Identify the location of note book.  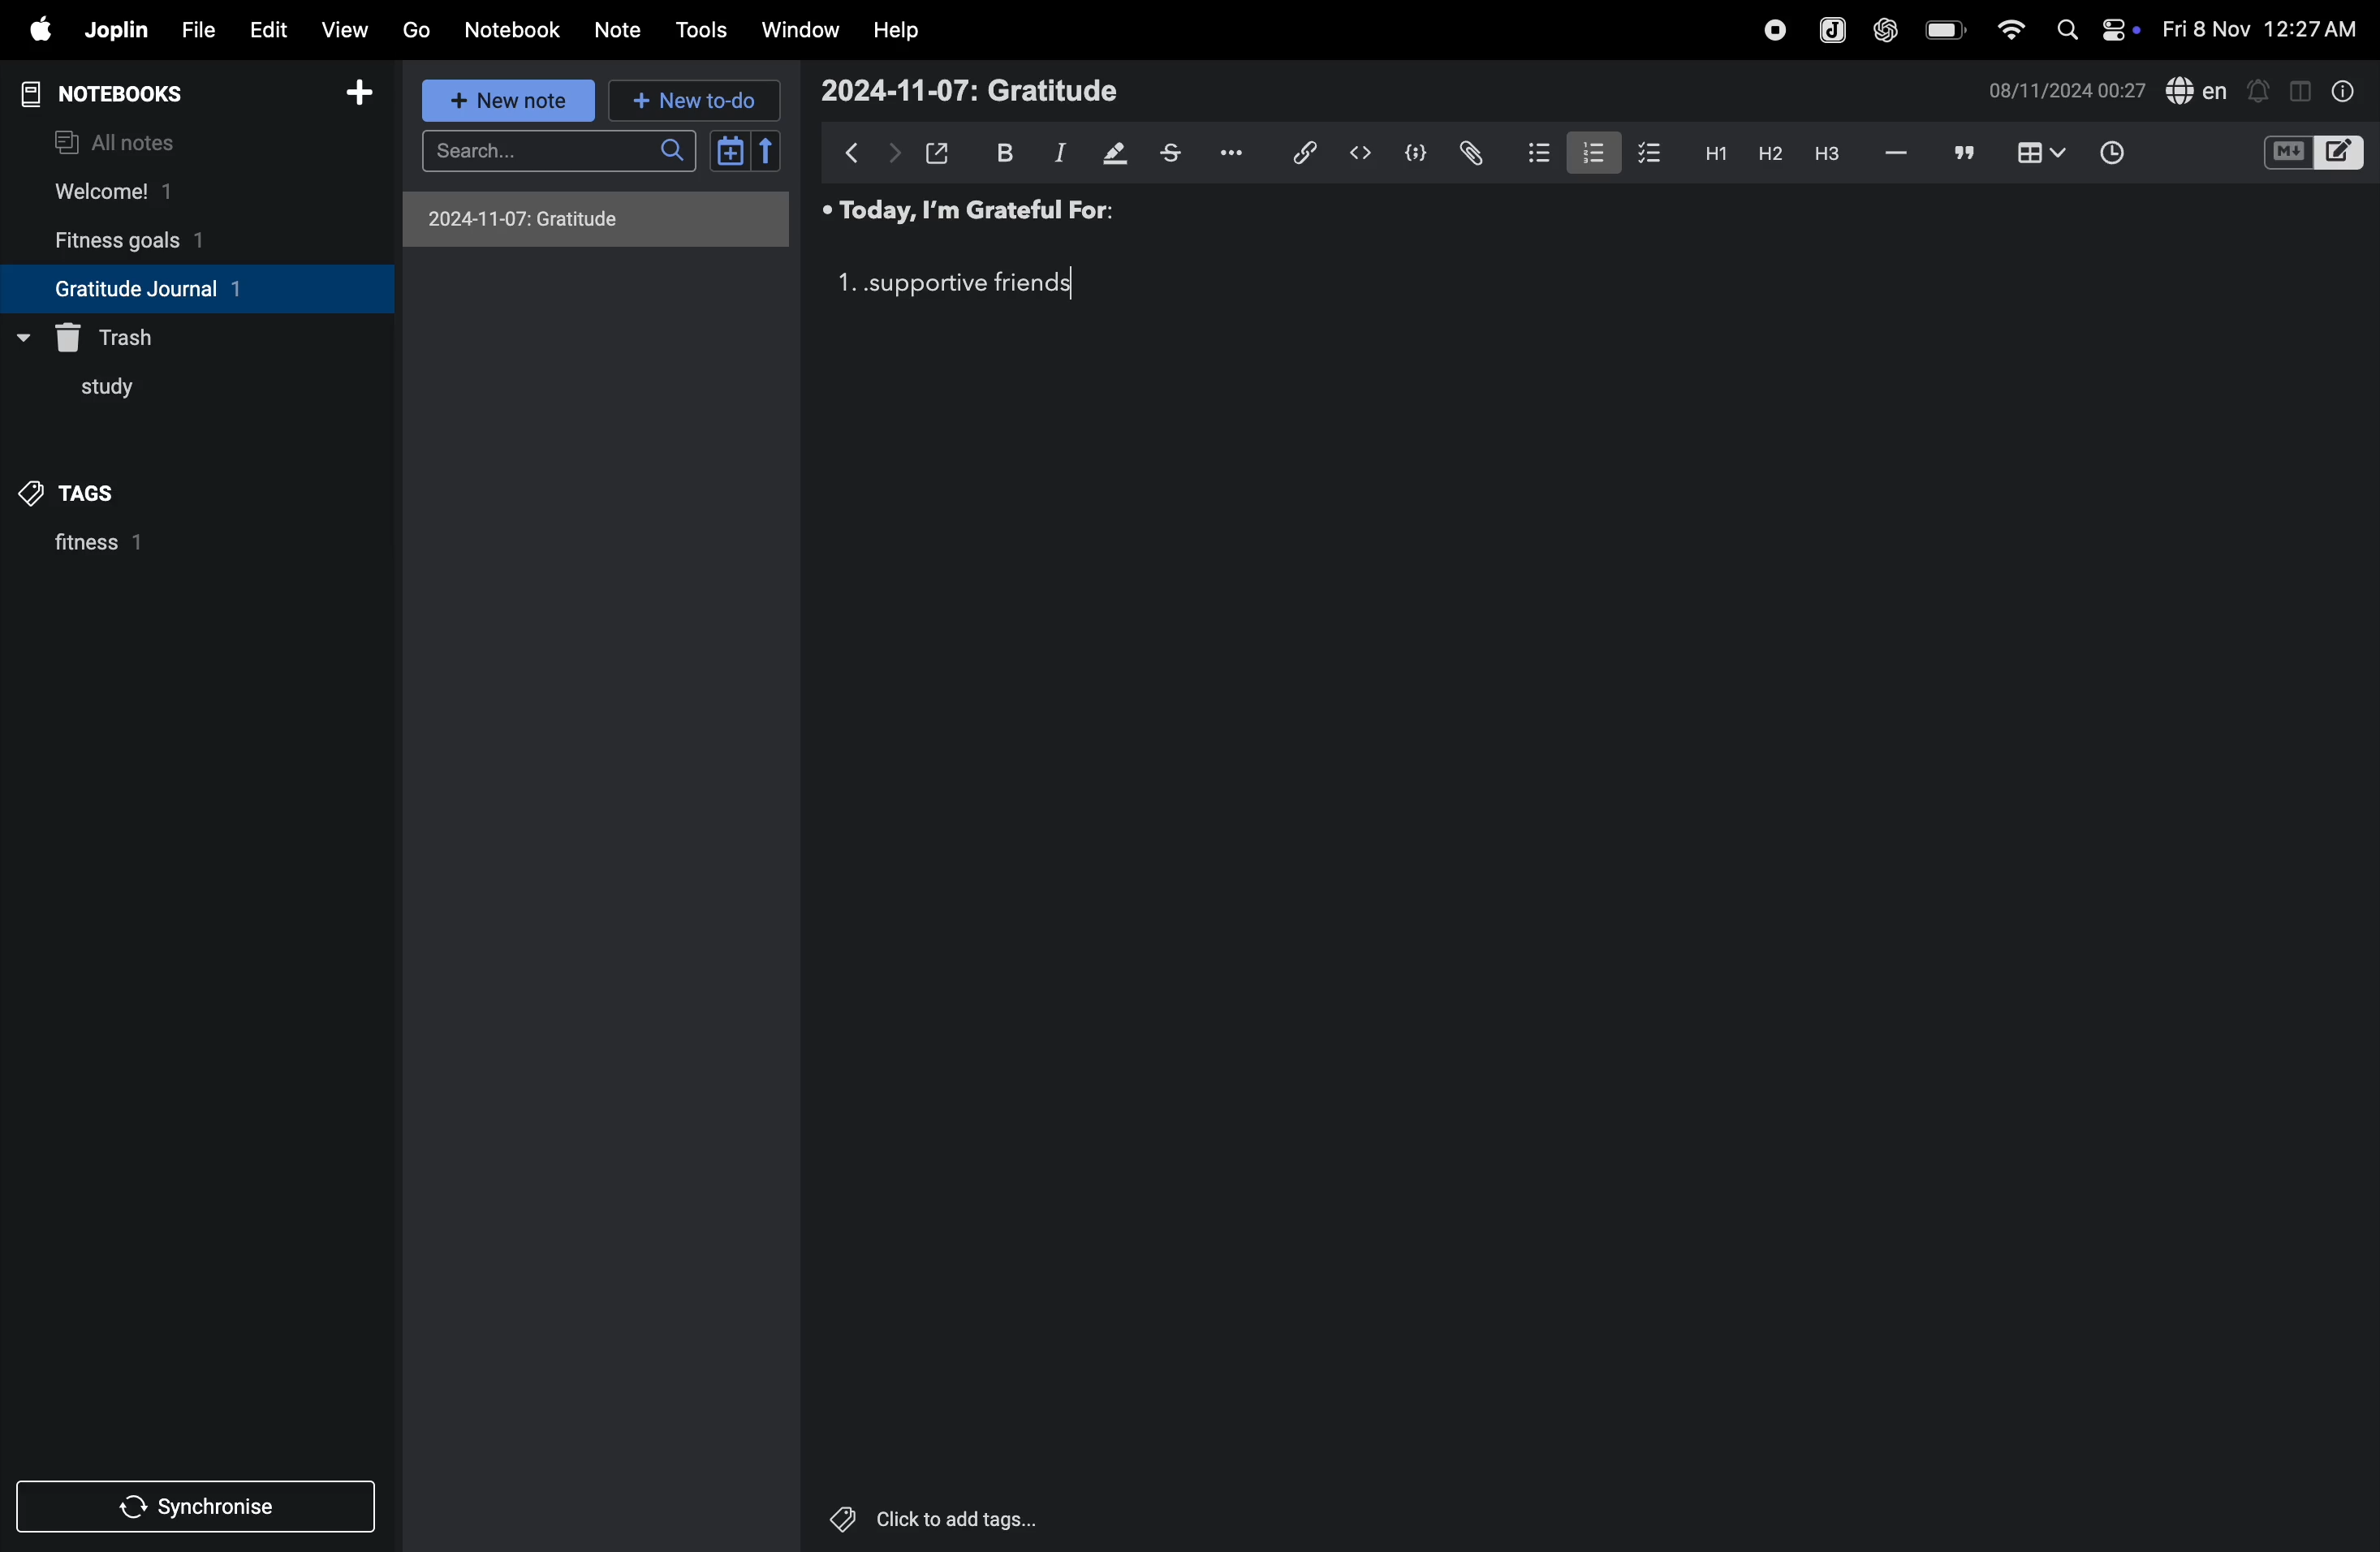
(139, 94).